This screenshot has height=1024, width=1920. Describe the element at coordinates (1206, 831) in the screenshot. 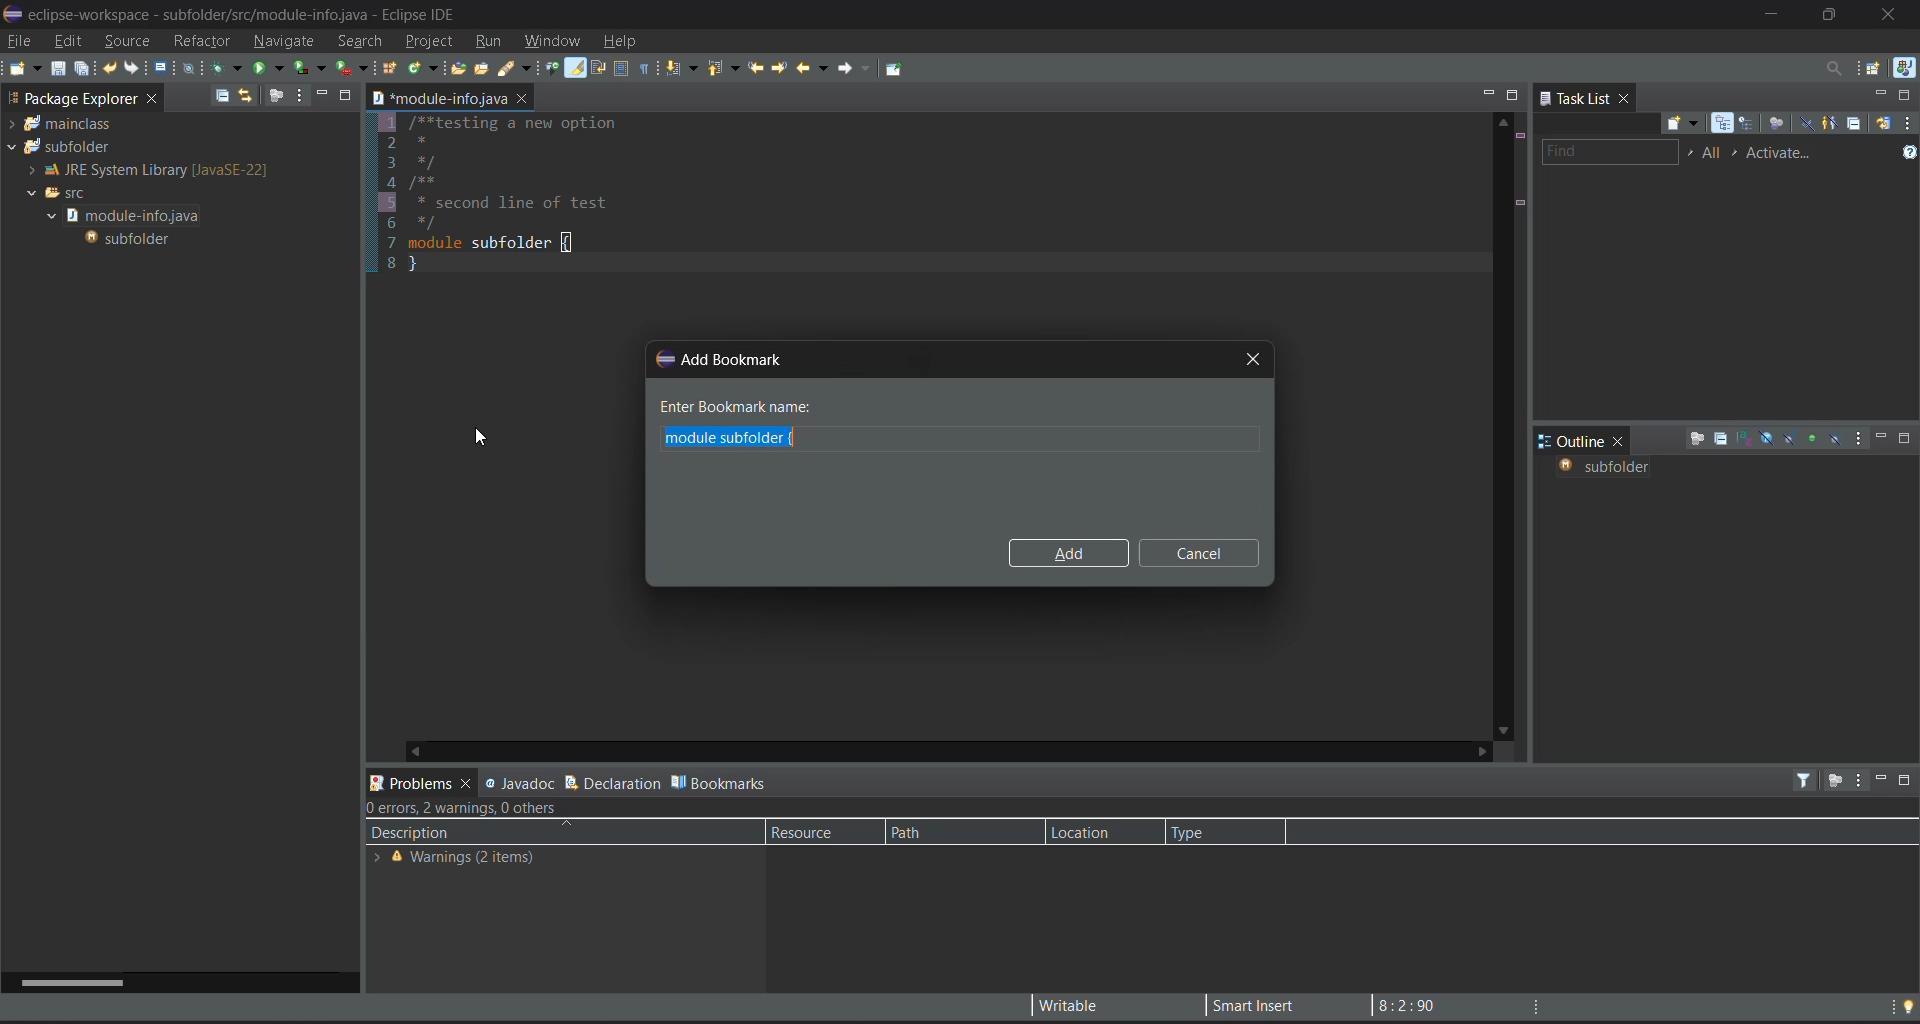

I see `type` at that location.